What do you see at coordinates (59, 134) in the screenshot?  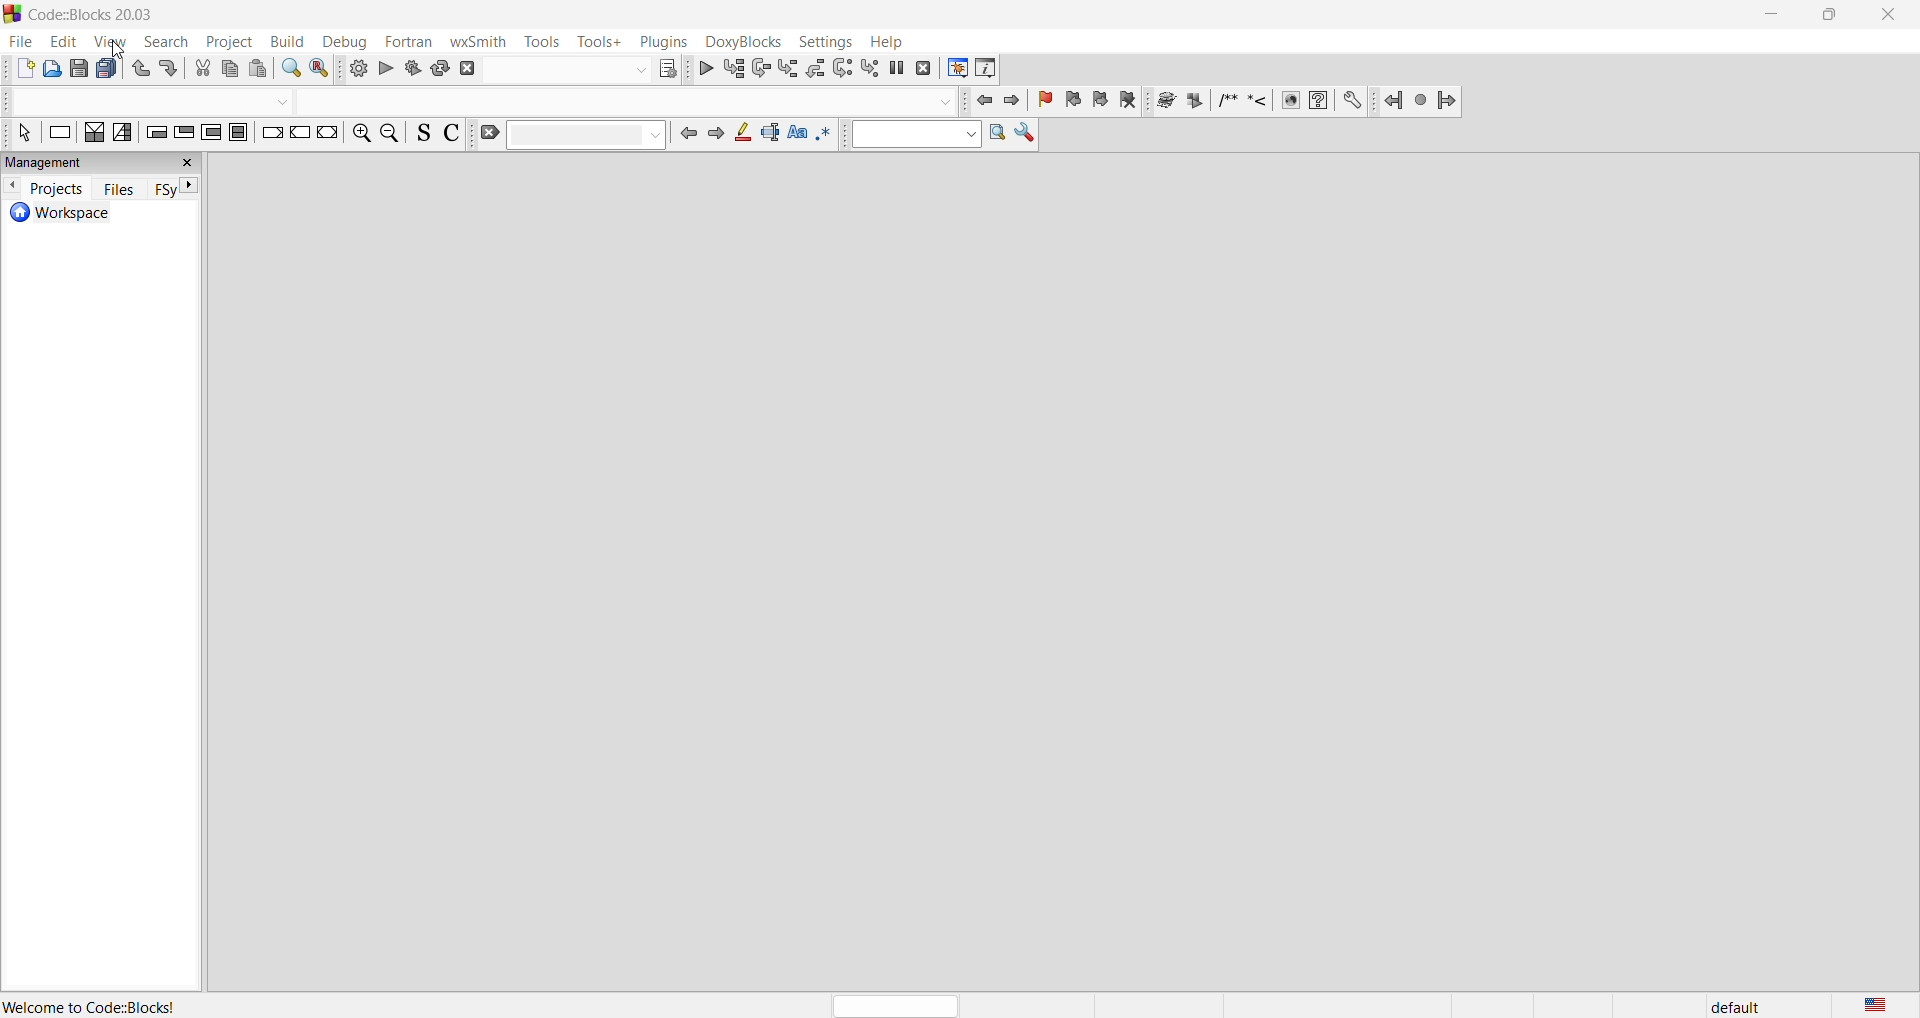 I see `instruction` at bounding box center [59, 134].